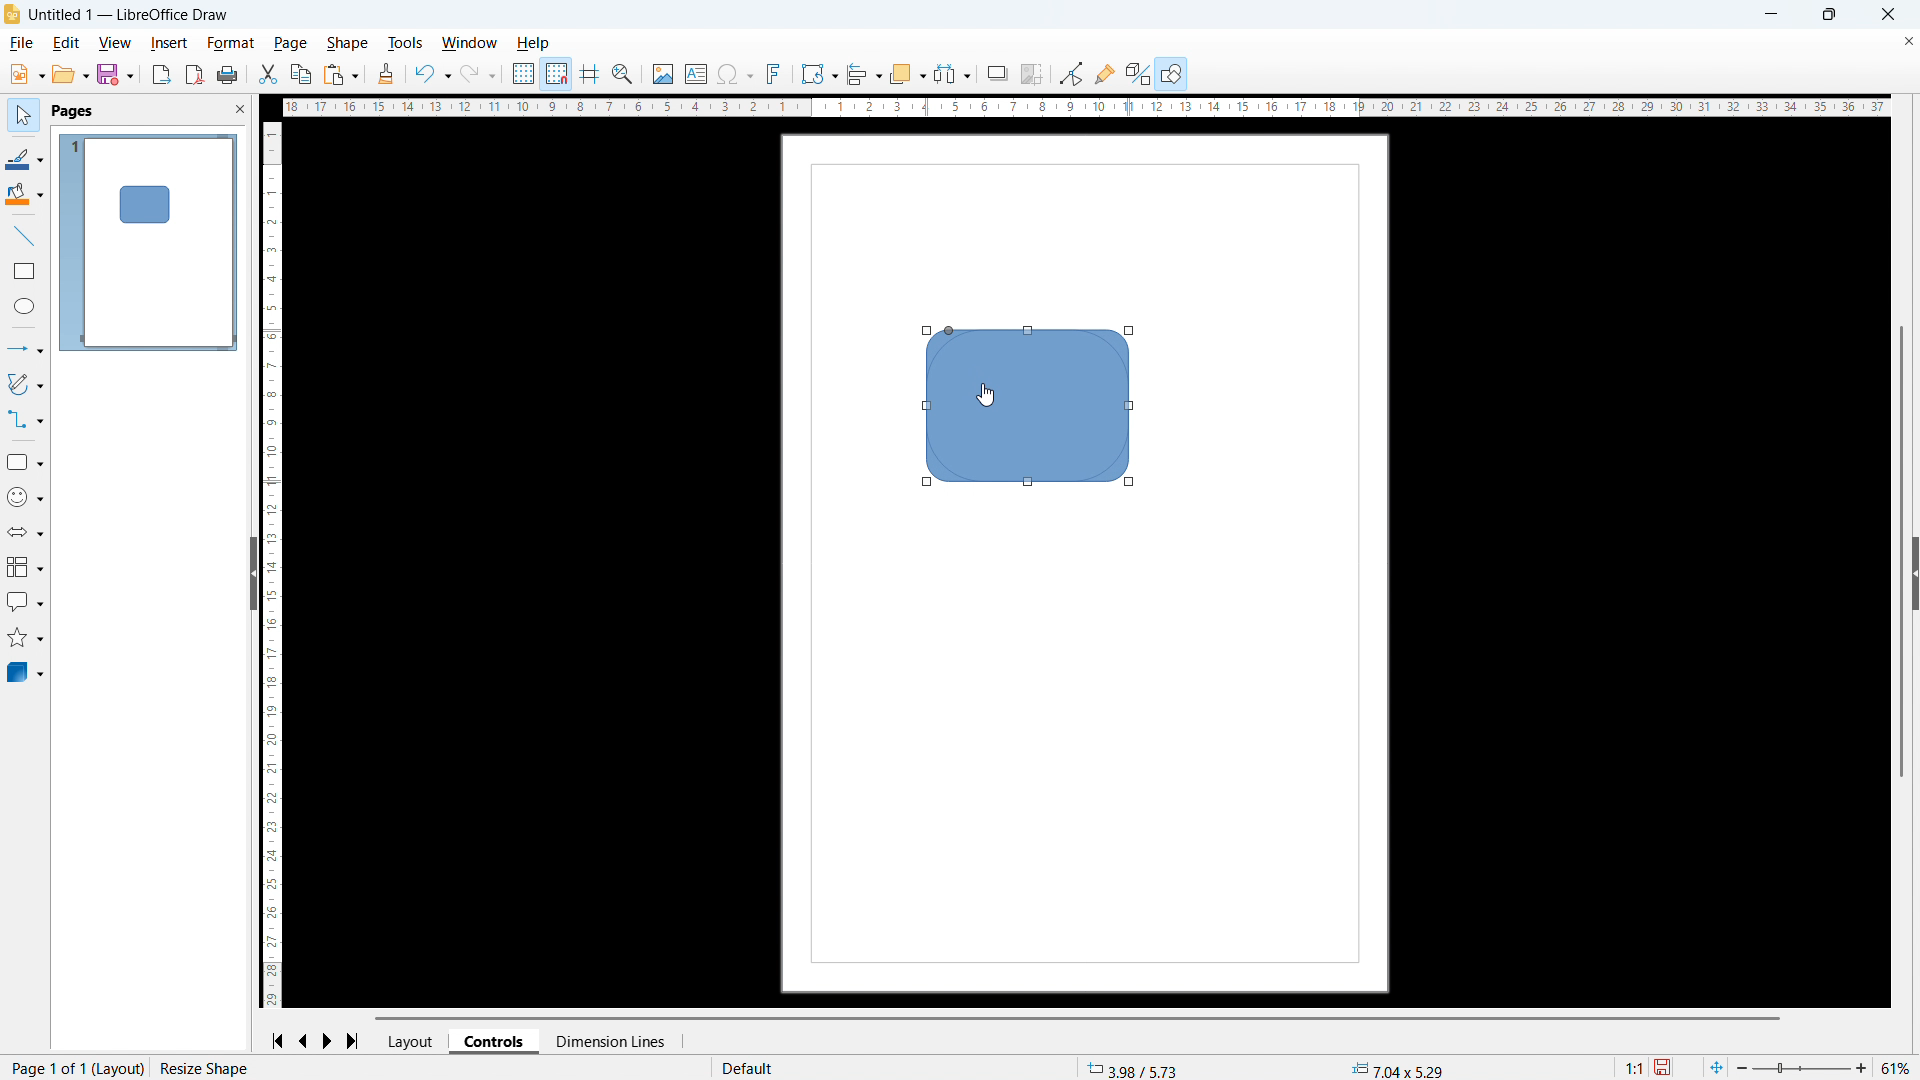  I want to click on Zoom , so click(624, 74).